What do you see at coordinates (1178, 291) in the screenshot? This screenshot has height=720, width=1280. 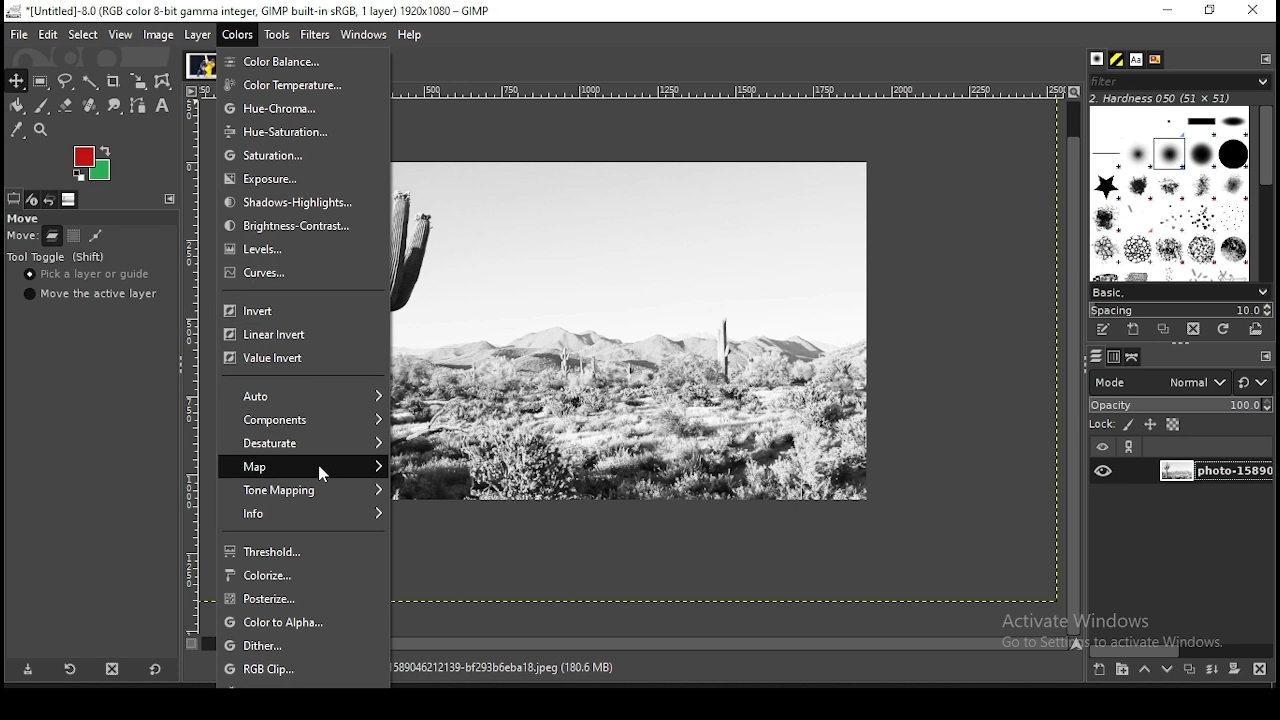 I see `select brush preset` at bounding box center [1178, 291].